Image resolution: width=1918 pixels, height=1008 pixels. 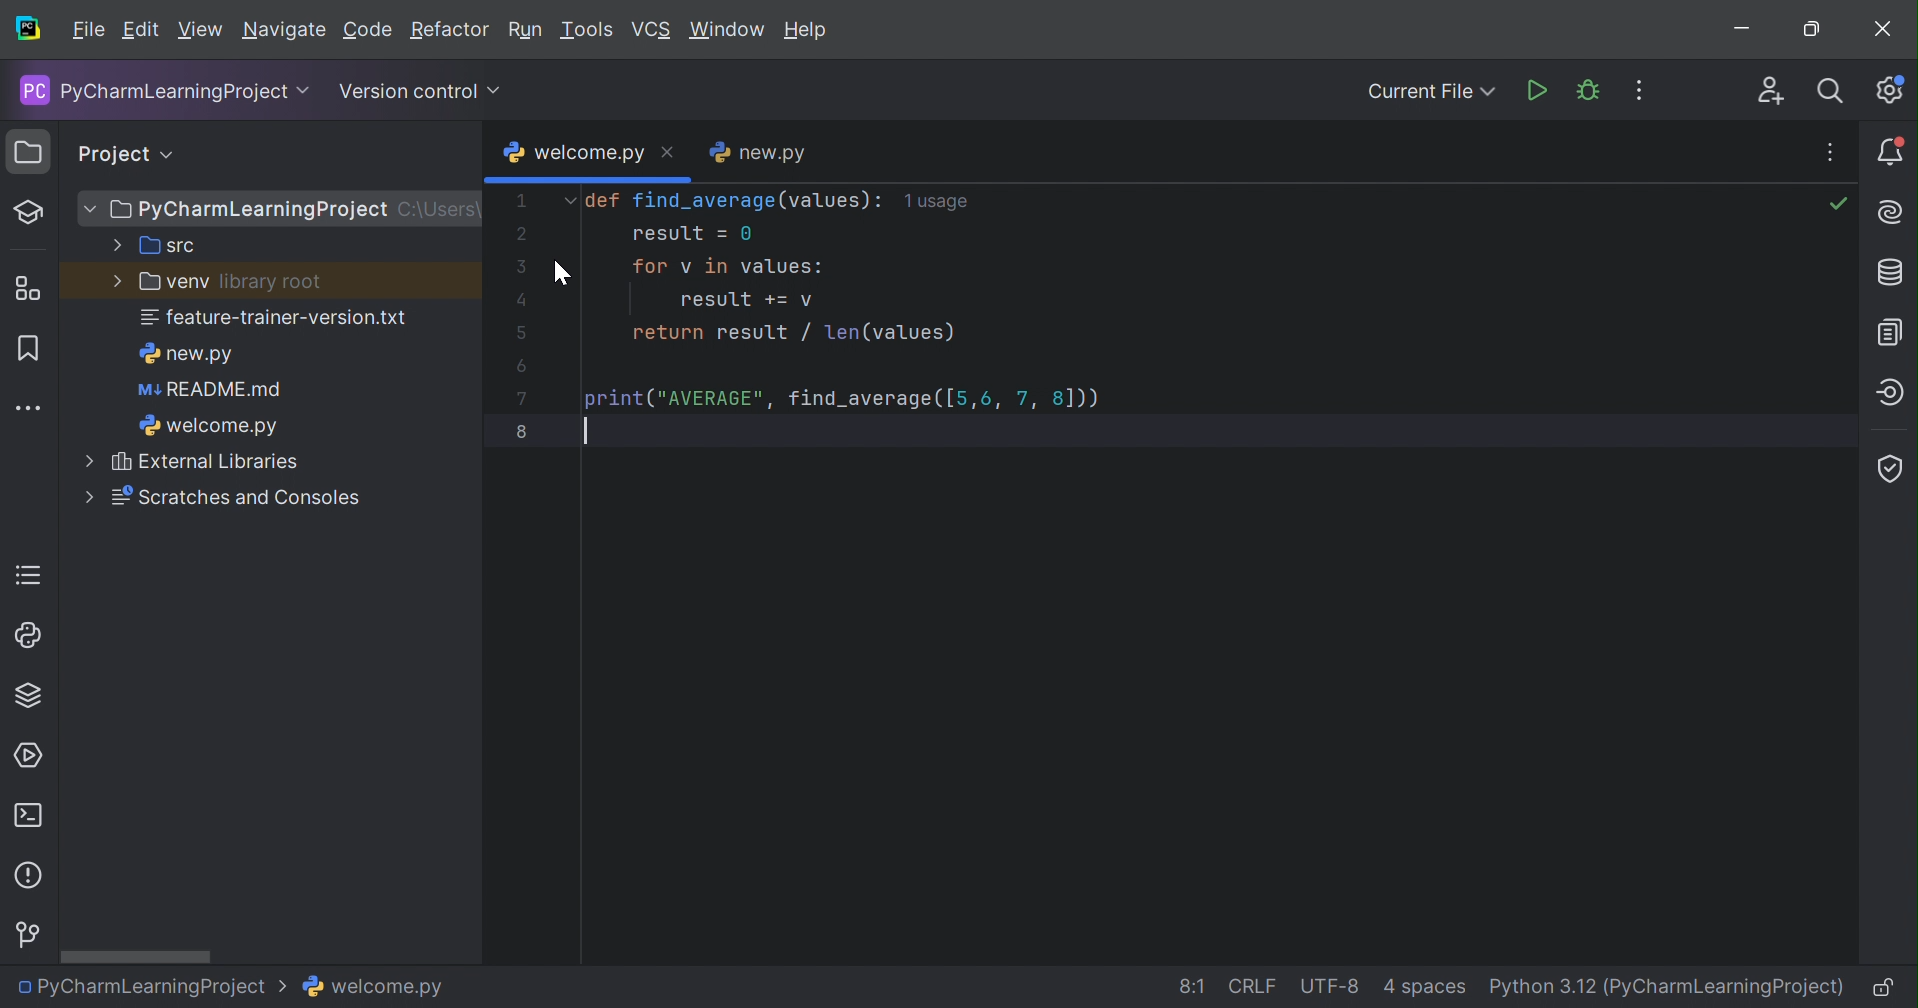 I want to click on Help, so click(x=808, y=30).